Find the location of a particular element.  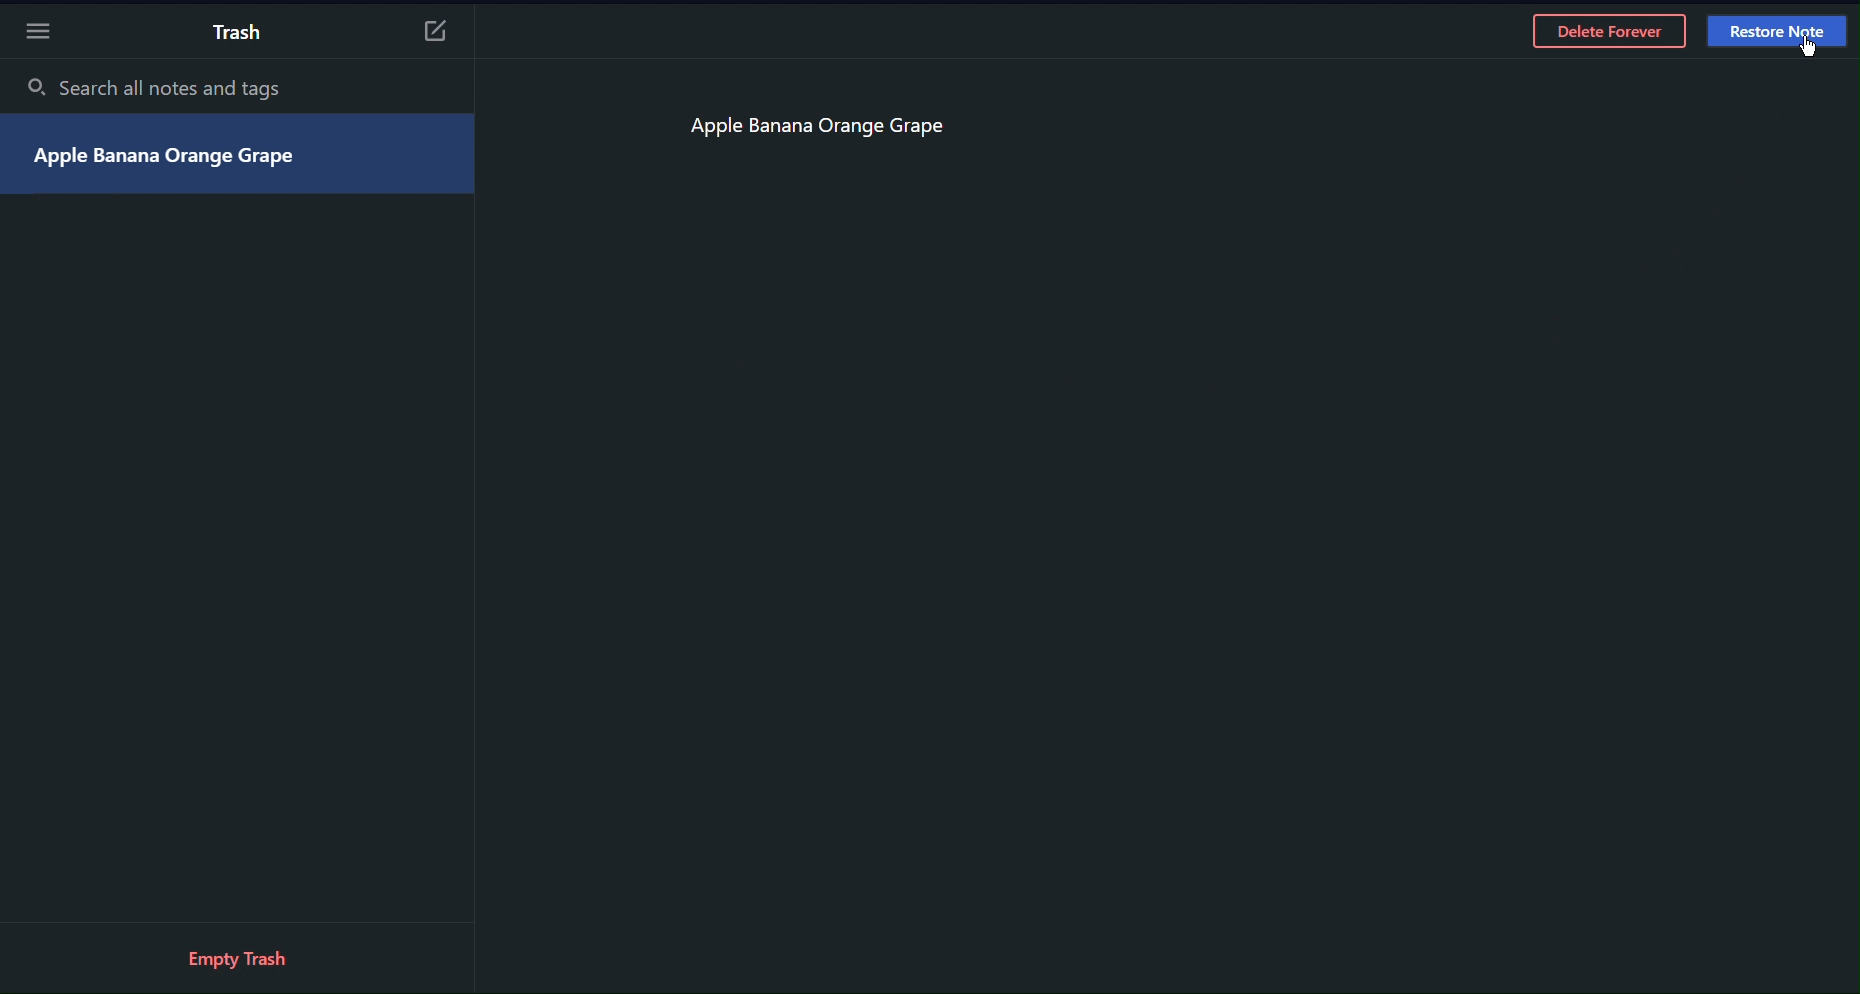

cursor is located at coordinates (1812, 49).